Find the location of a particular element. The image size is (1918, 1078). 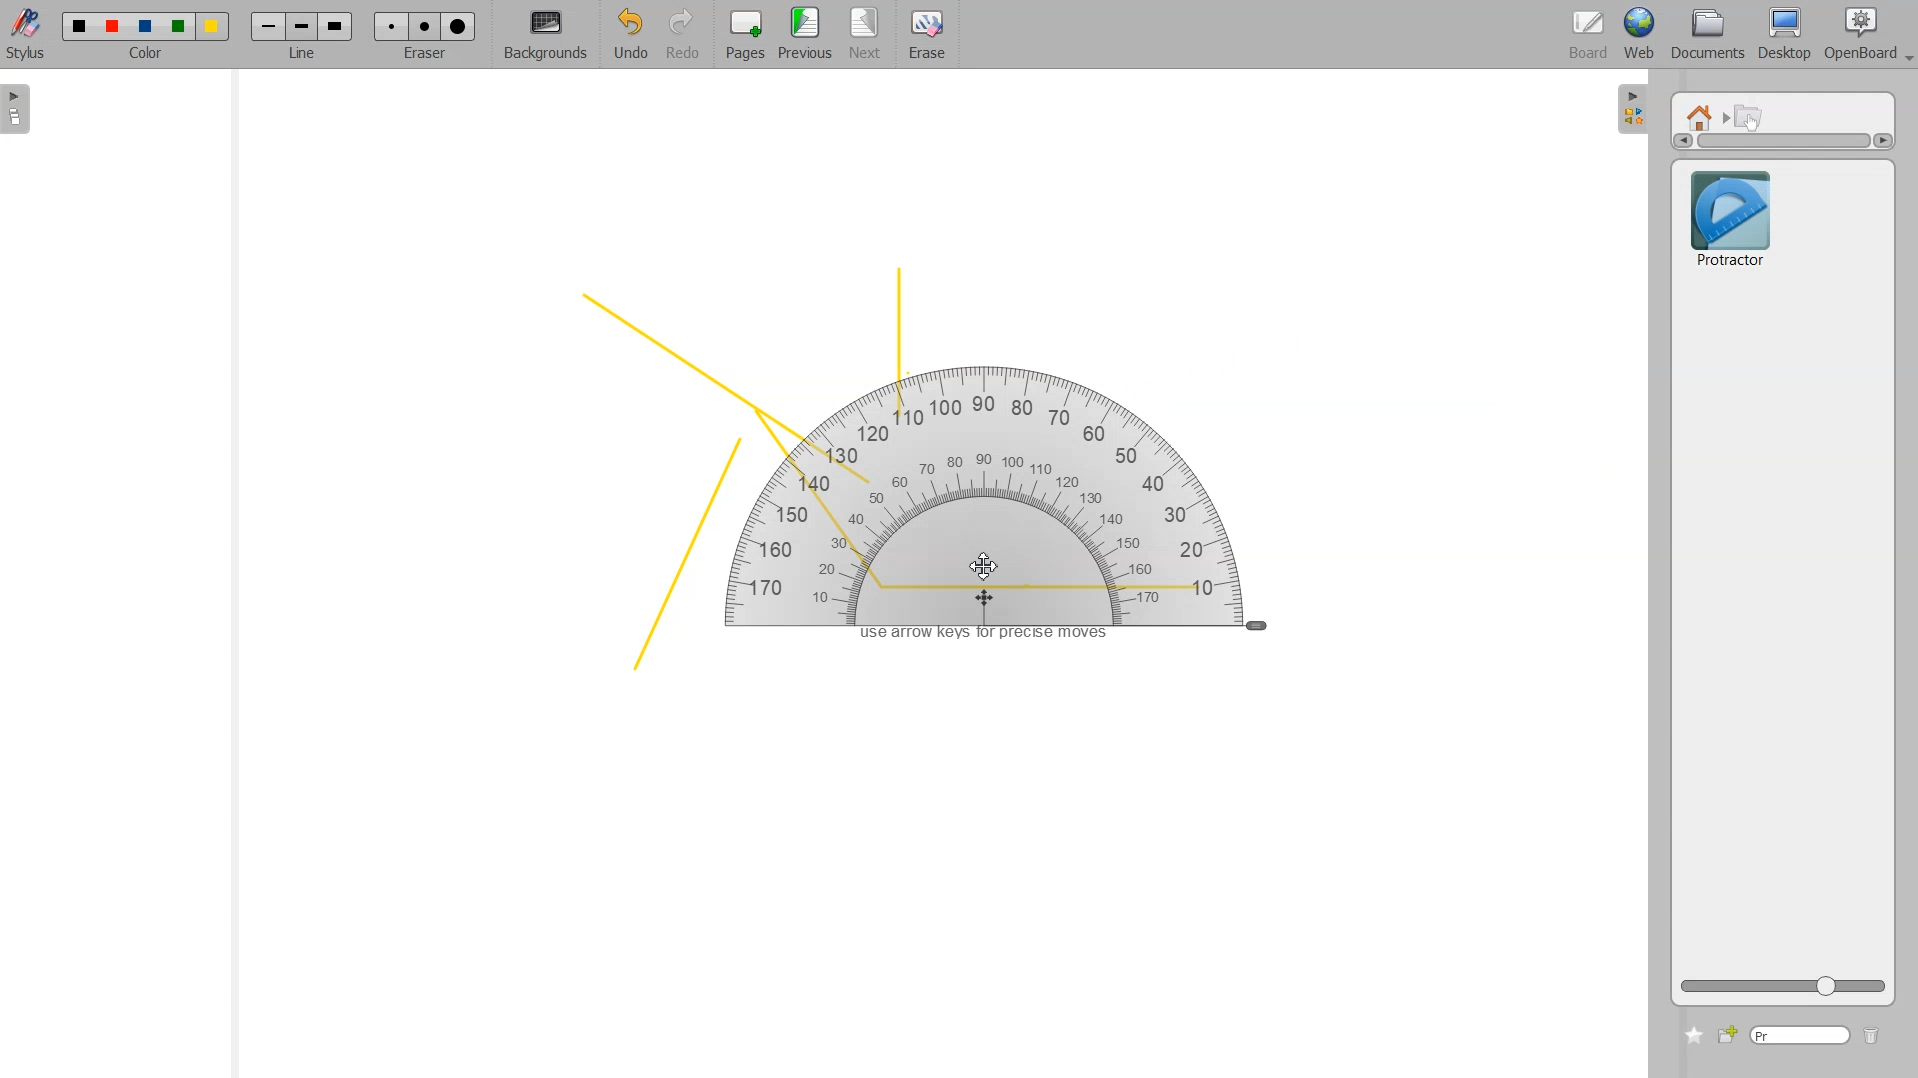

Sidebar is located at coordinates (23, 109).